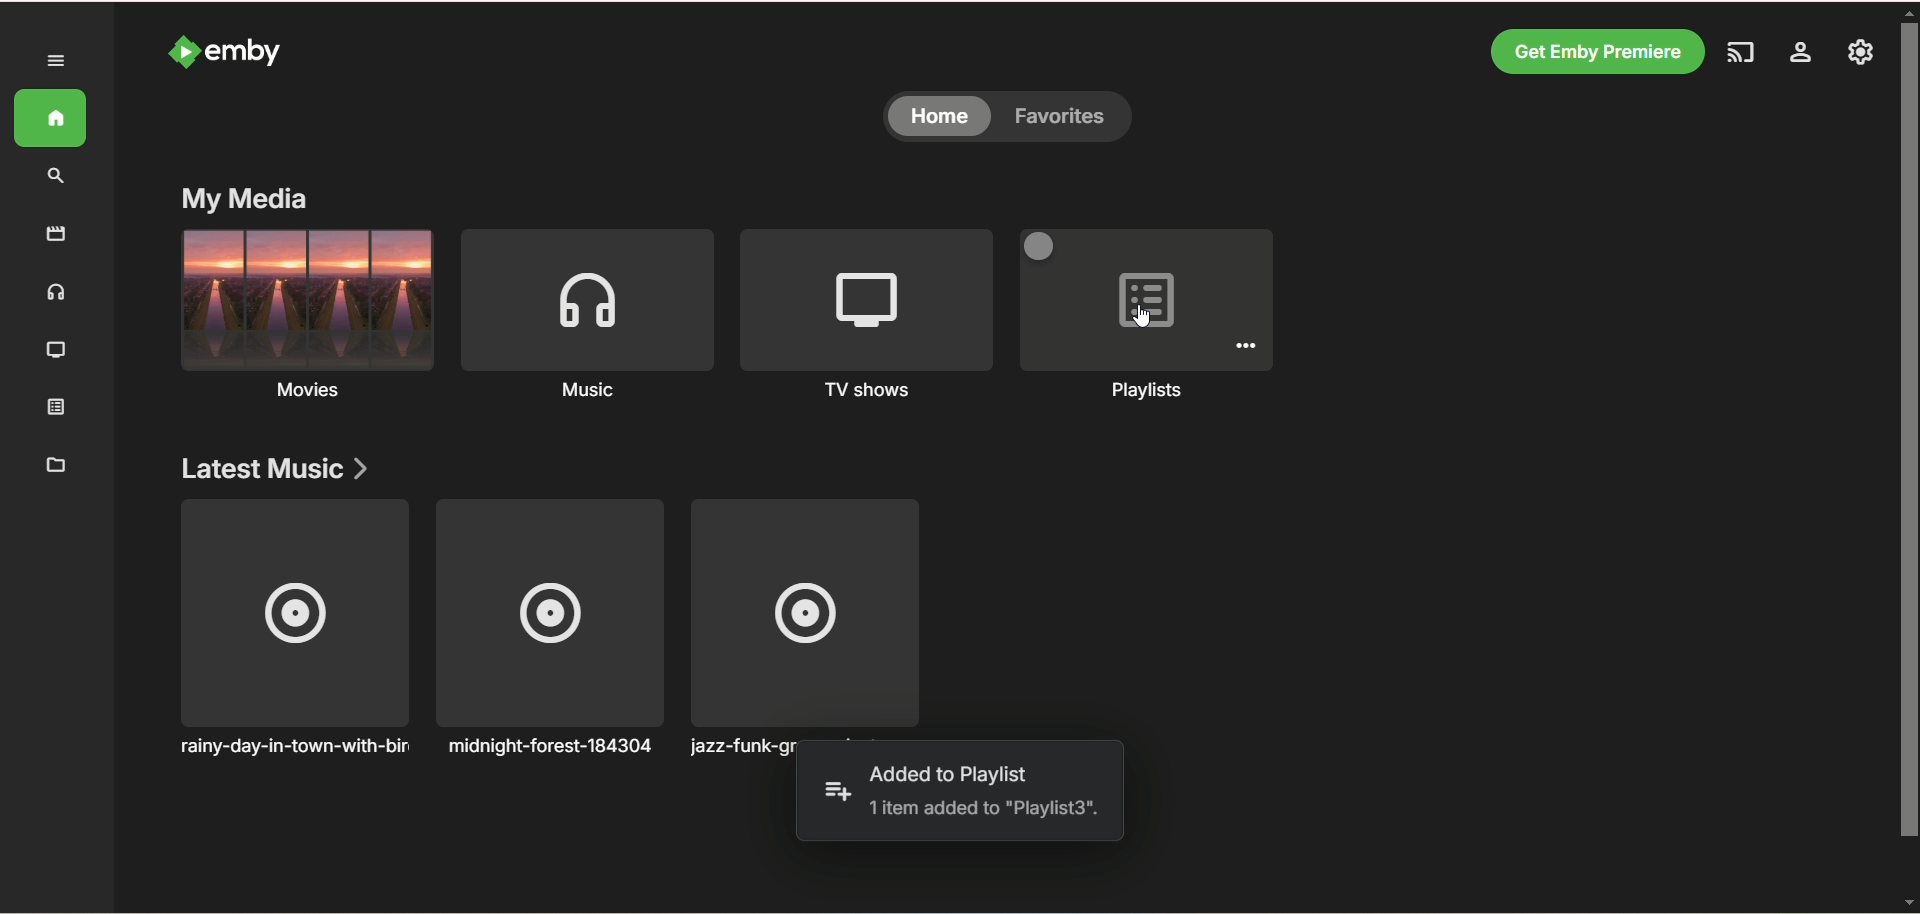  Describe the element at coordinates (865, 311) in the screenshot. I see `TV shows` at that location.